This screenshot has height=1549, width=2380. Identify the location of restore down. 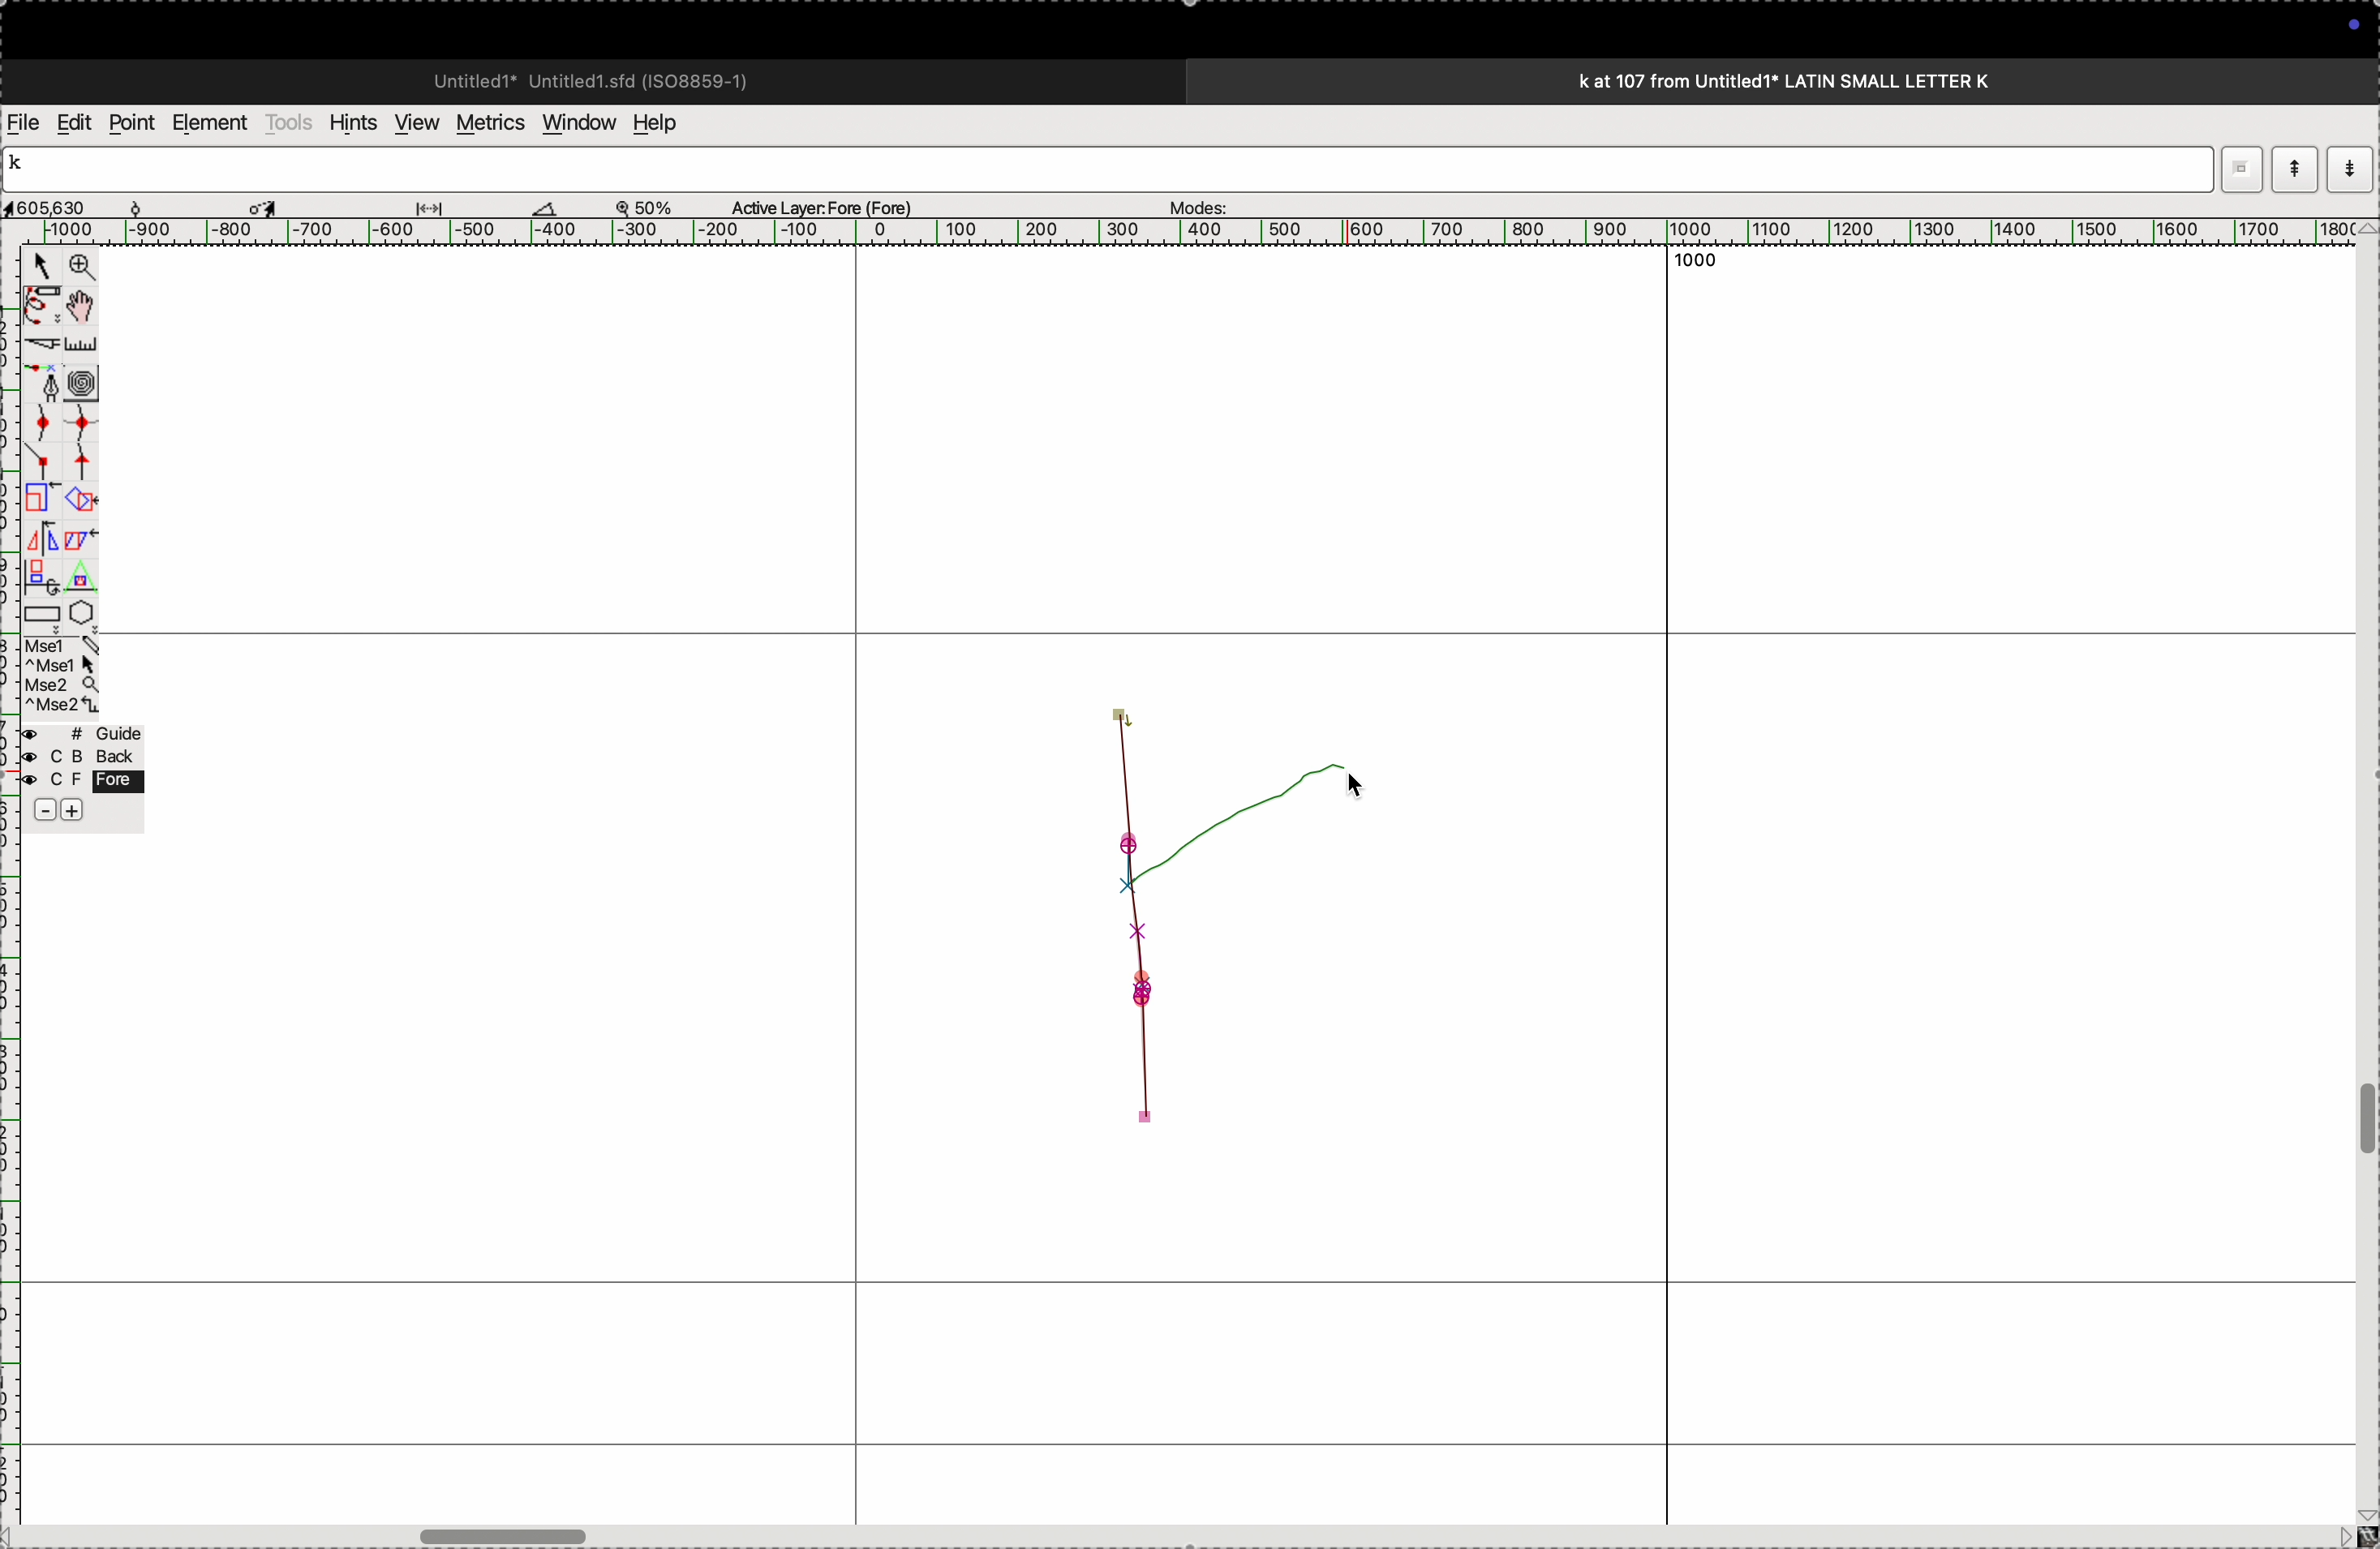
(2236, 162).